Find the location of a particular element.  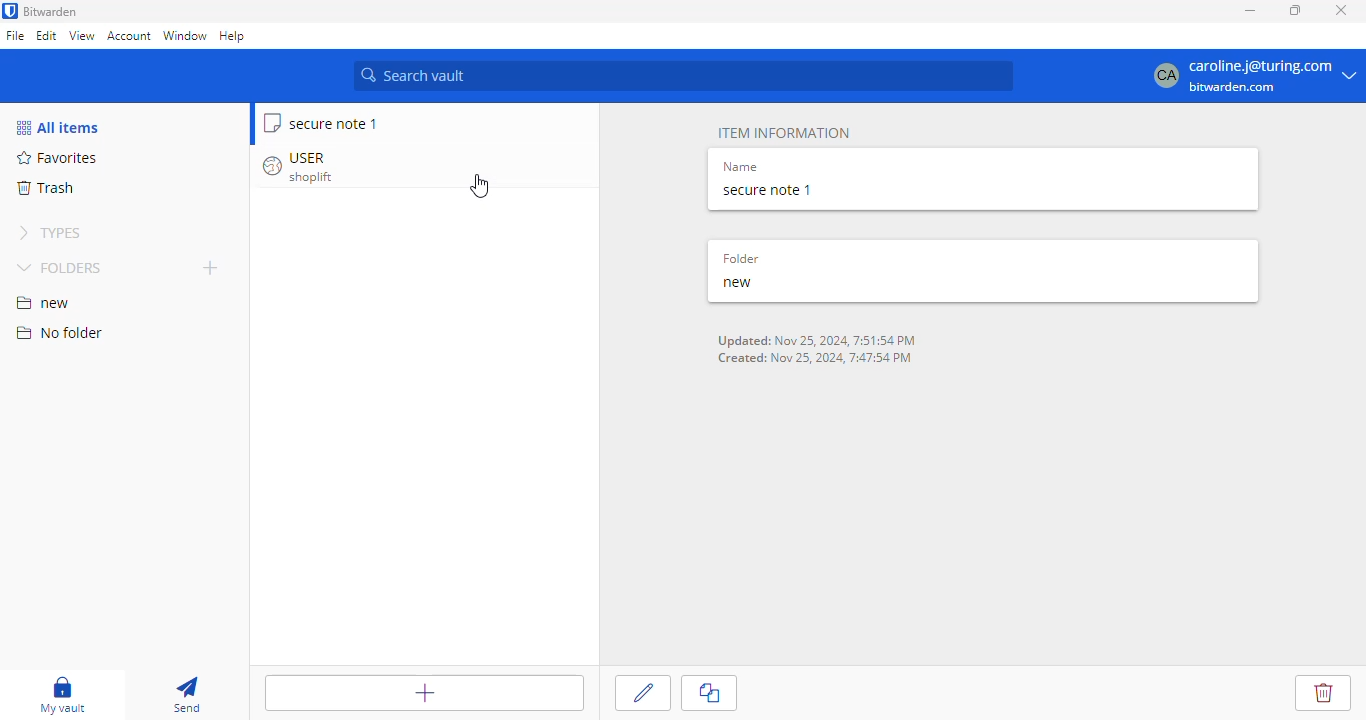

bitwarden is located at coordinates (51, 11).